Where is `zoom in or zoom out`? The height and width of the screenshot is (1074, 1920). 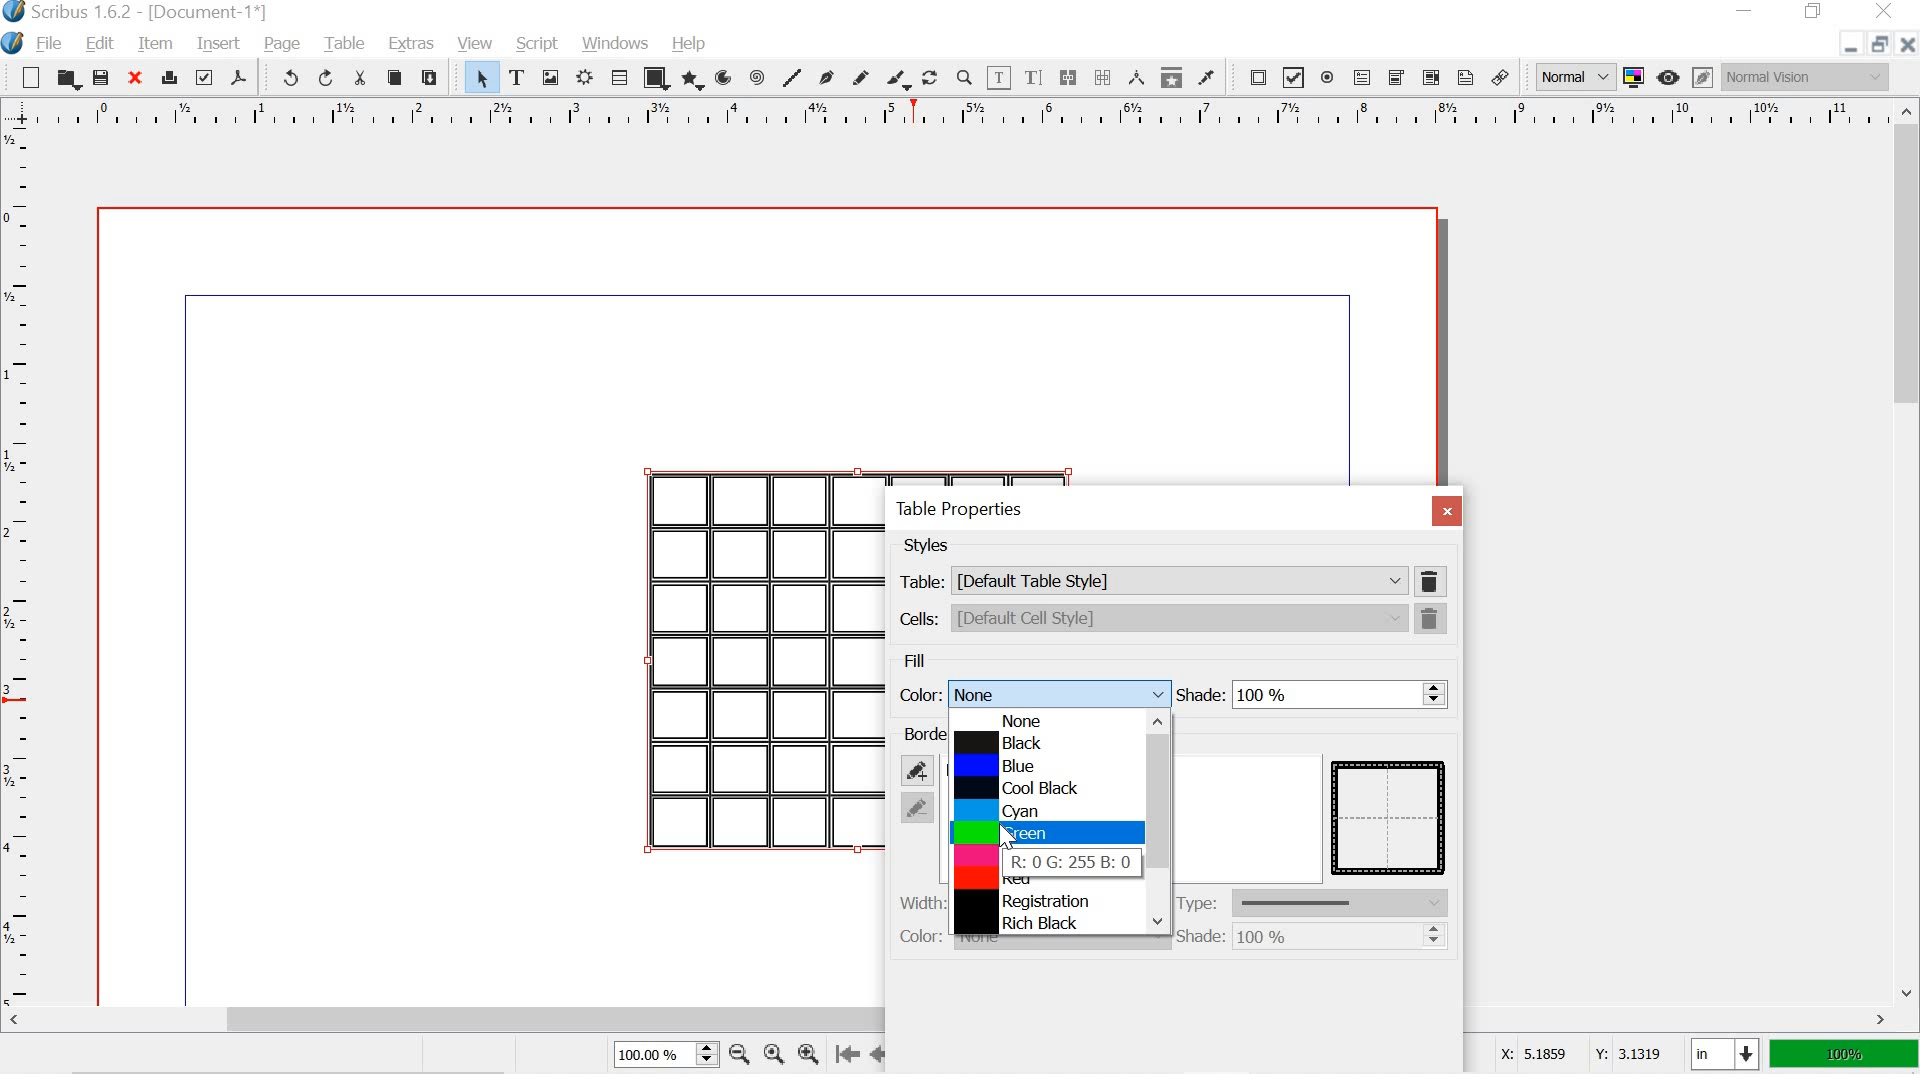
zoom in or zoom out is located at coordinates (962, 76).